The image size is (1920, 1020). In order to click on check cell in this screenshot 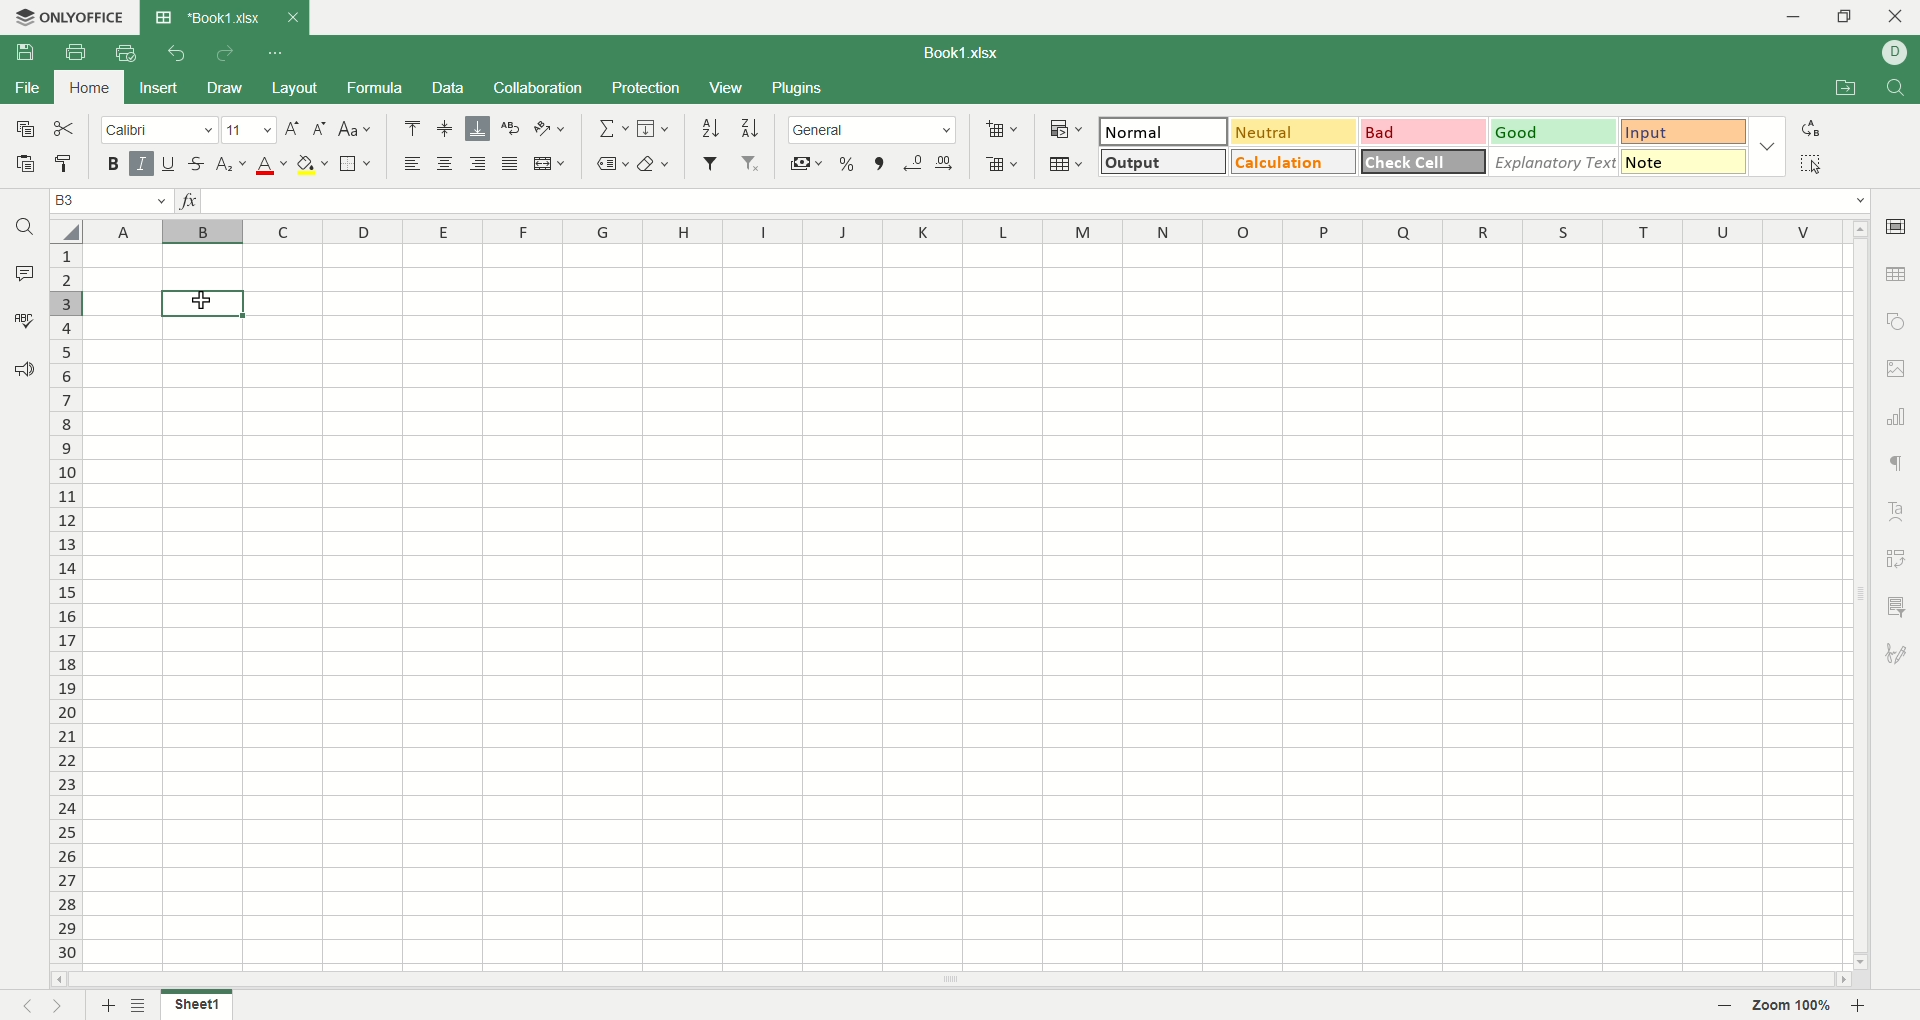, I will do `click(1423, 162)`.